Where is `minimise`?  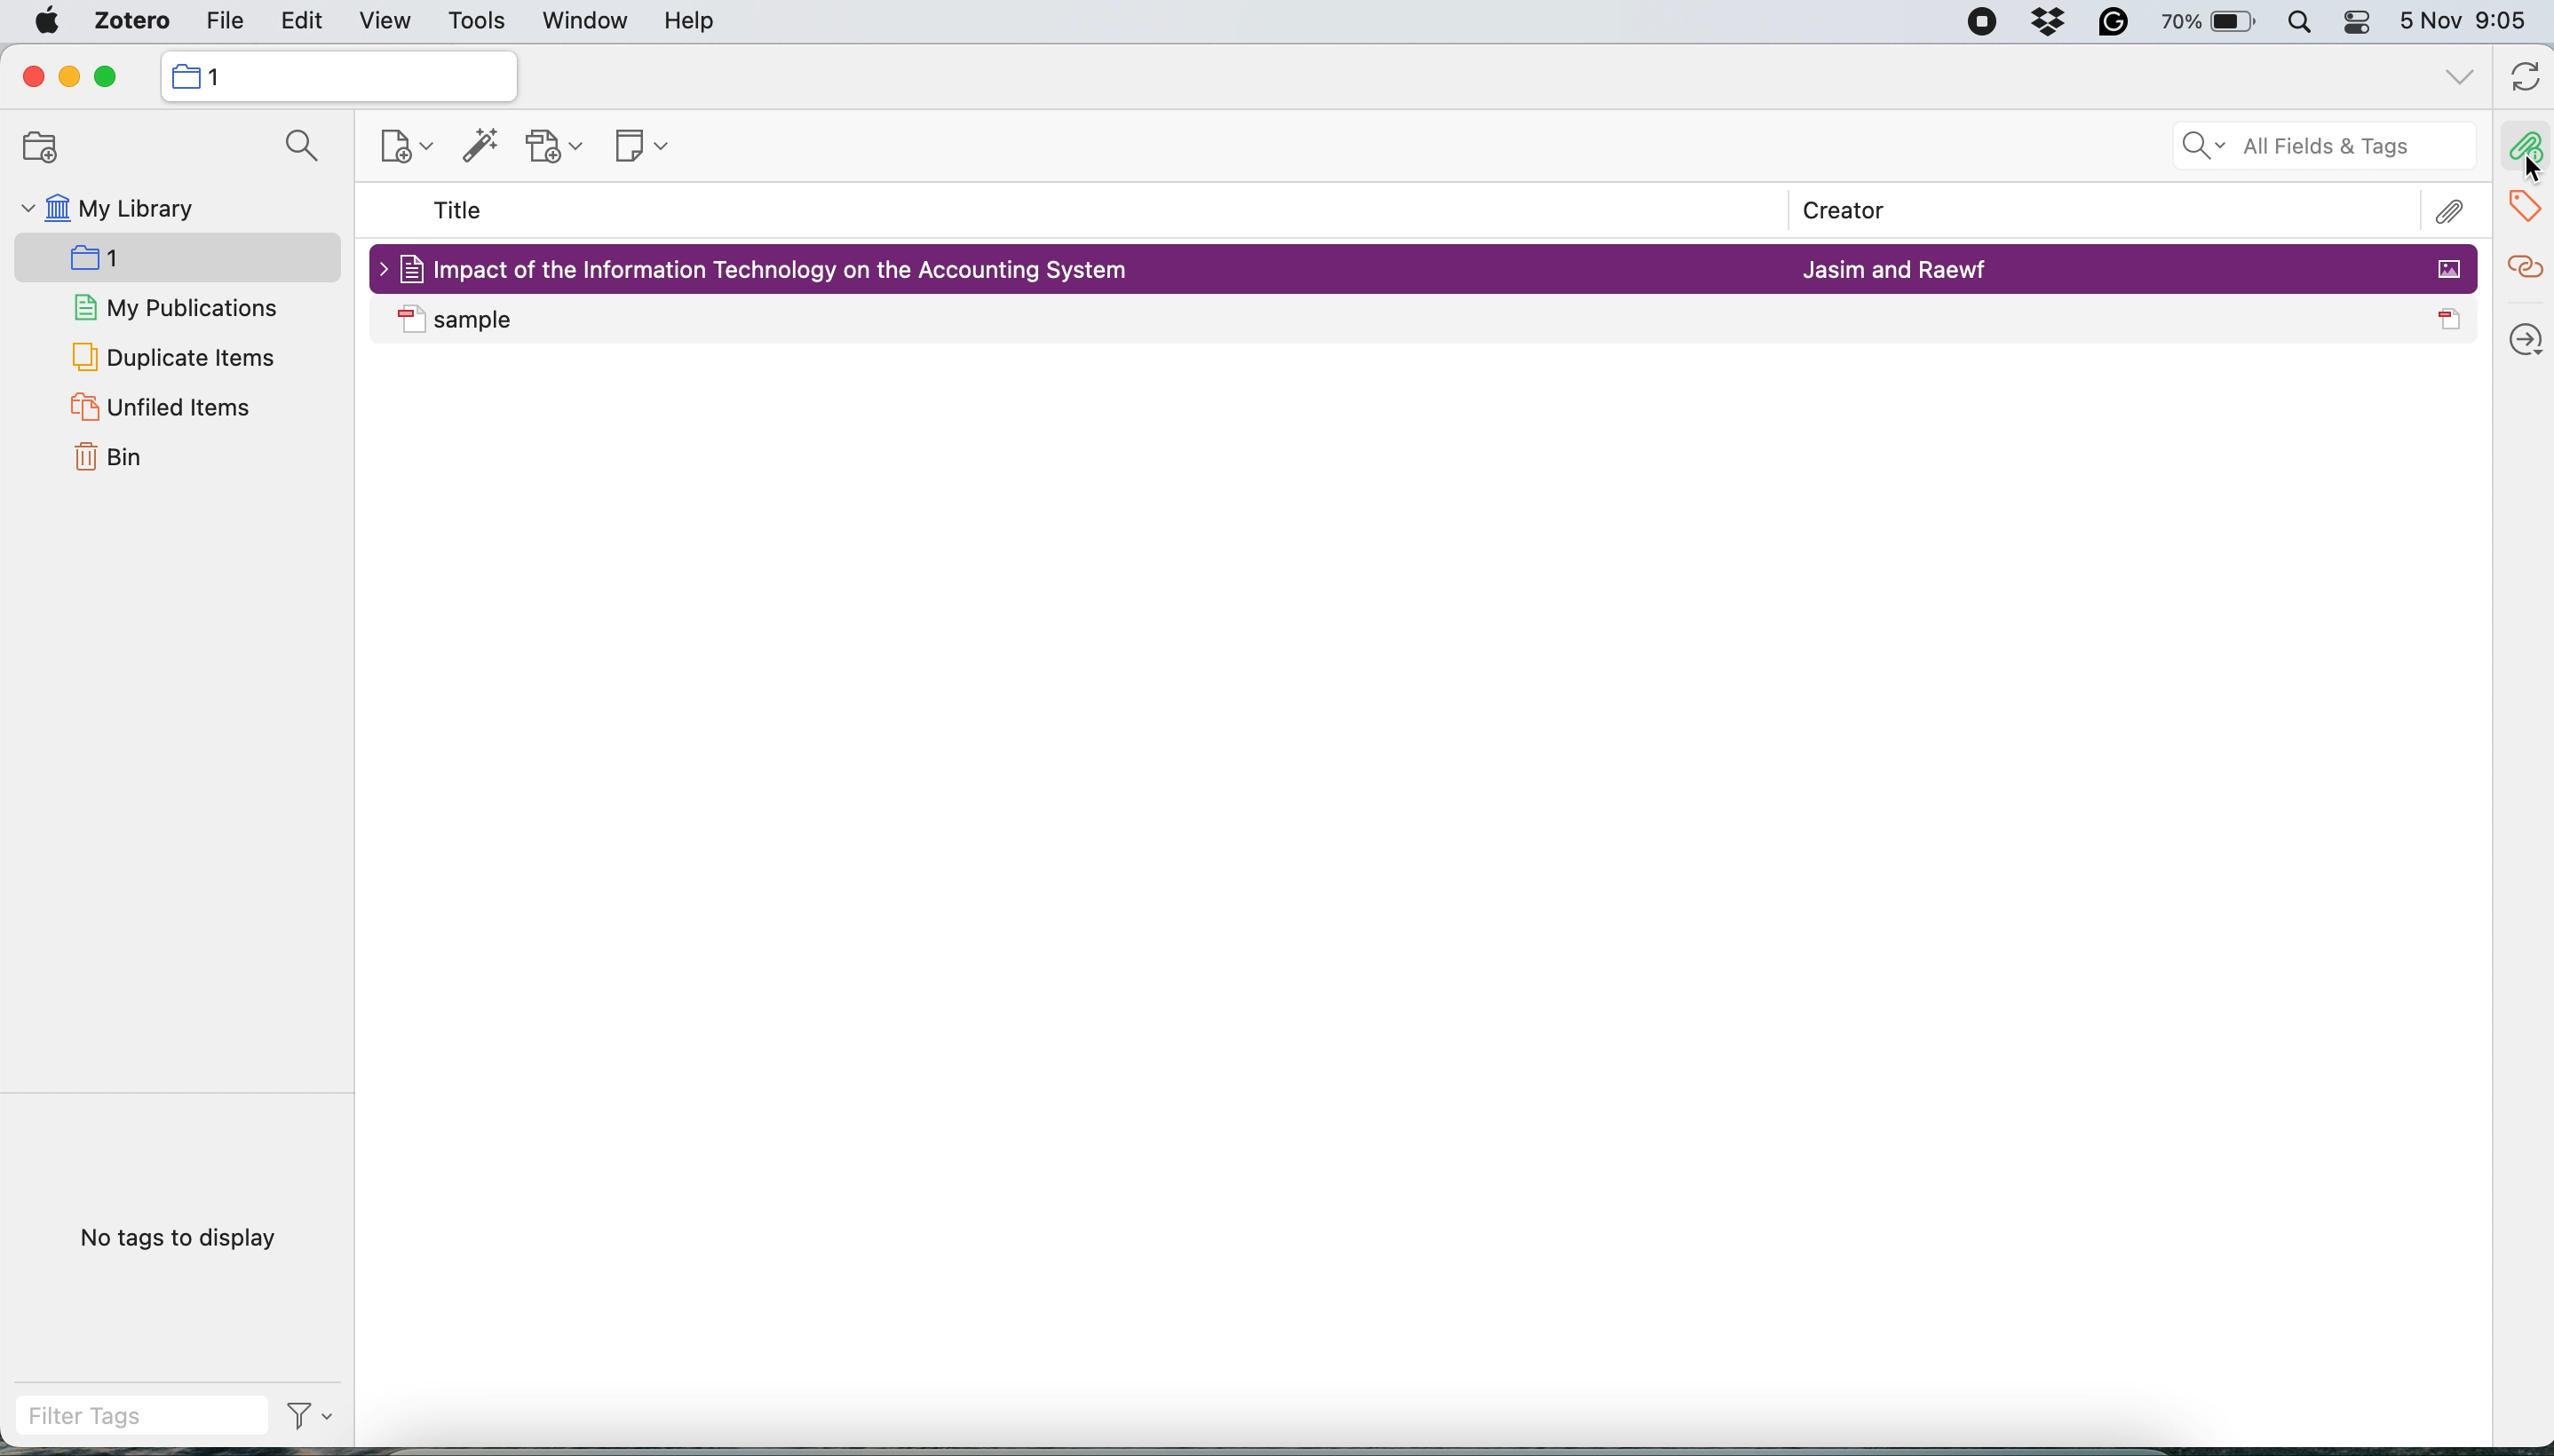 minimise is located at coordinates (69, 78).